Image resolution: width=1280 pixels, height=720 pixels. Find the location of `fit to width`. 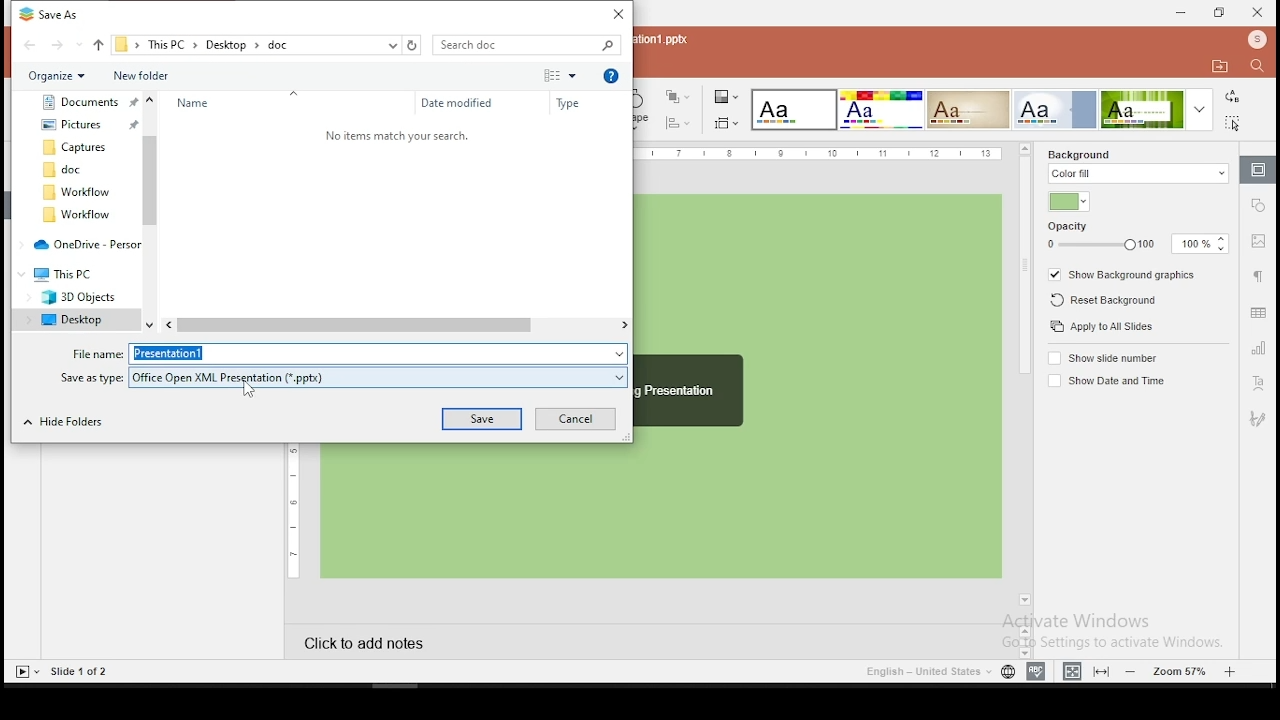

fit to width is located at coordinates (1102, 669).